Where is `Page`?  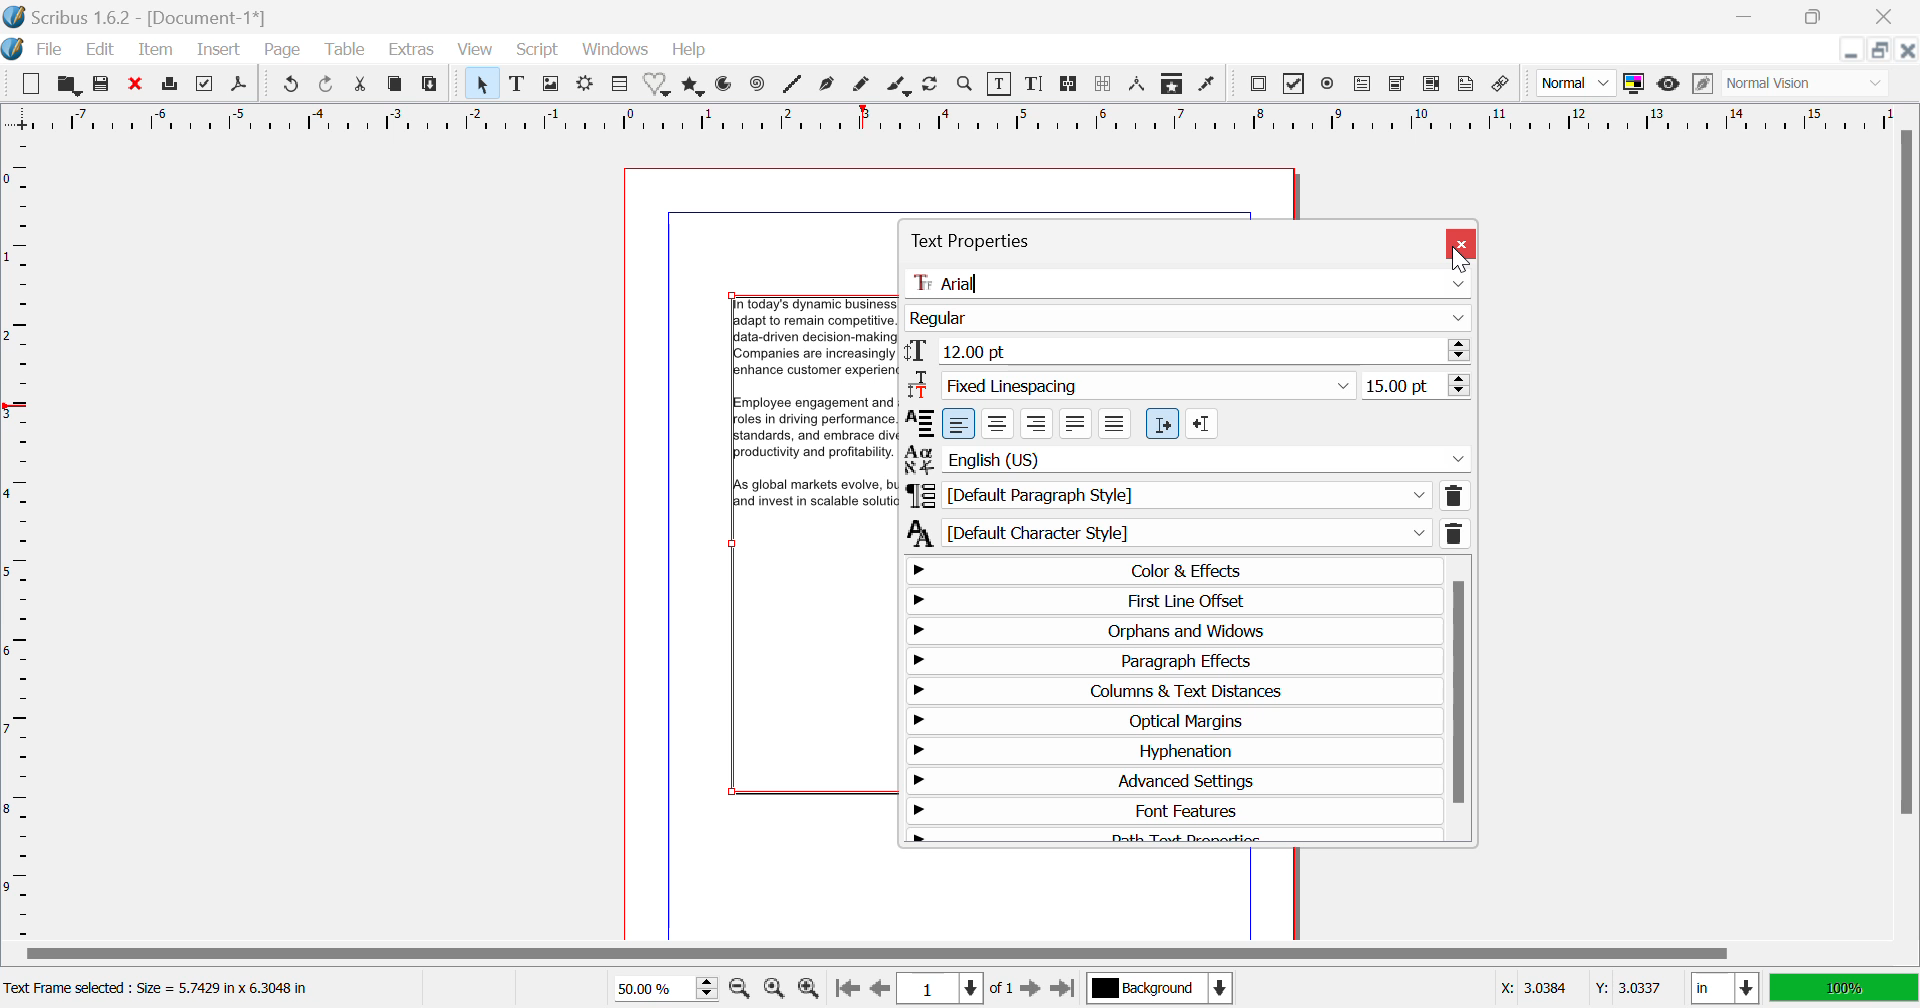 Page is located at coordinates (283, 52).